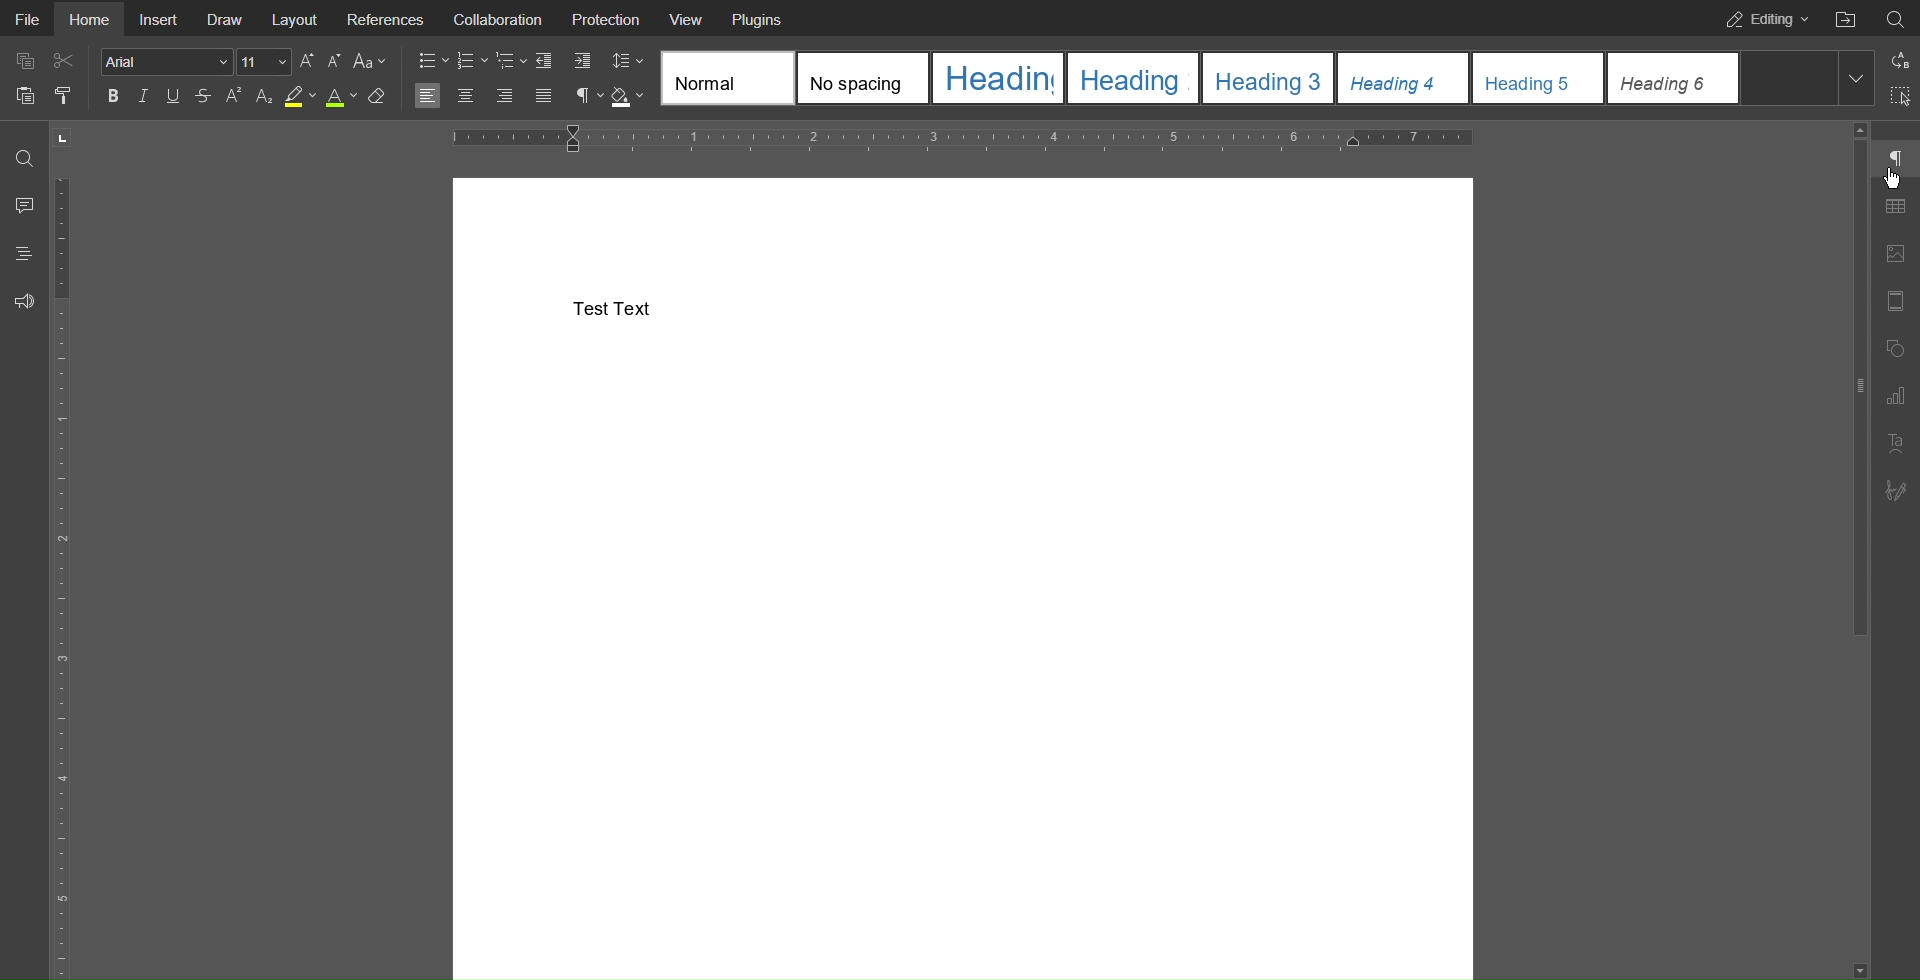  What do you see at coordinates (759, 18) in the screenshot?
I see `Plugins` at bounding box center [759, 18].